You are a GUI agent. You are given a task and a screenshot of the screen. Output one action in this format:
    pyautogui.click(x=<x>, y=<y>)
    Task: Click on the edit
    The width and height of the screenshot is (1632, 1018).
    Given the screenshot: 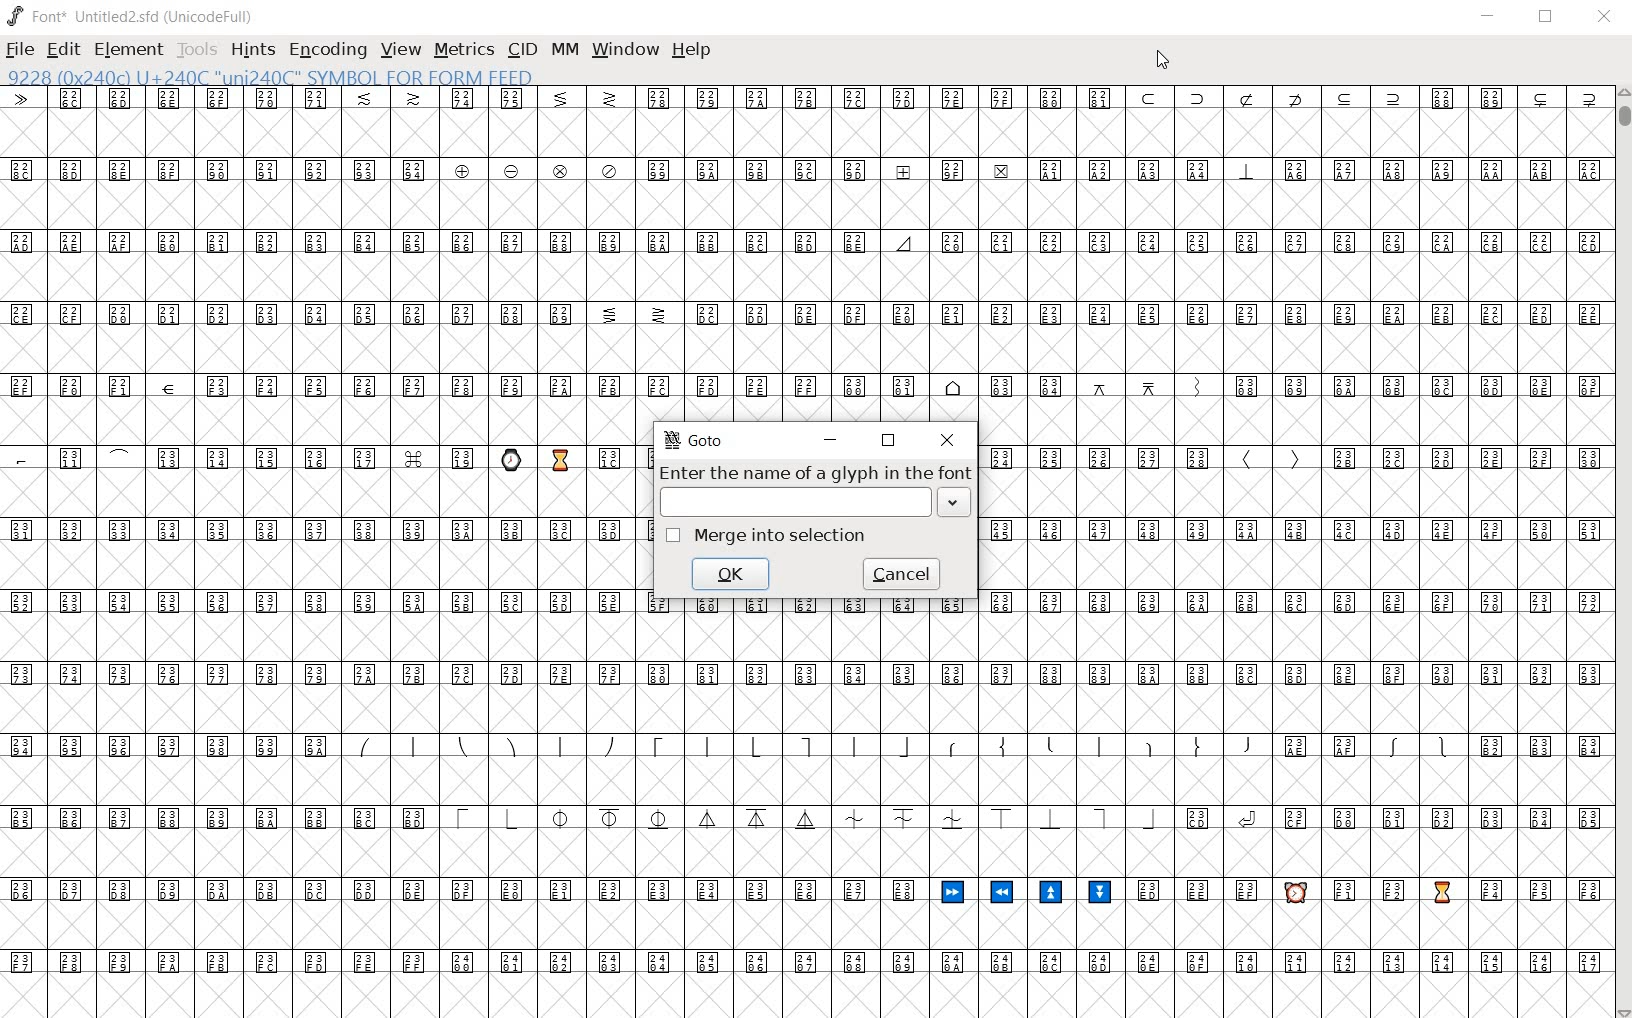 What is the action you would take?
    pyautogui.click(x=62, y=51)
    